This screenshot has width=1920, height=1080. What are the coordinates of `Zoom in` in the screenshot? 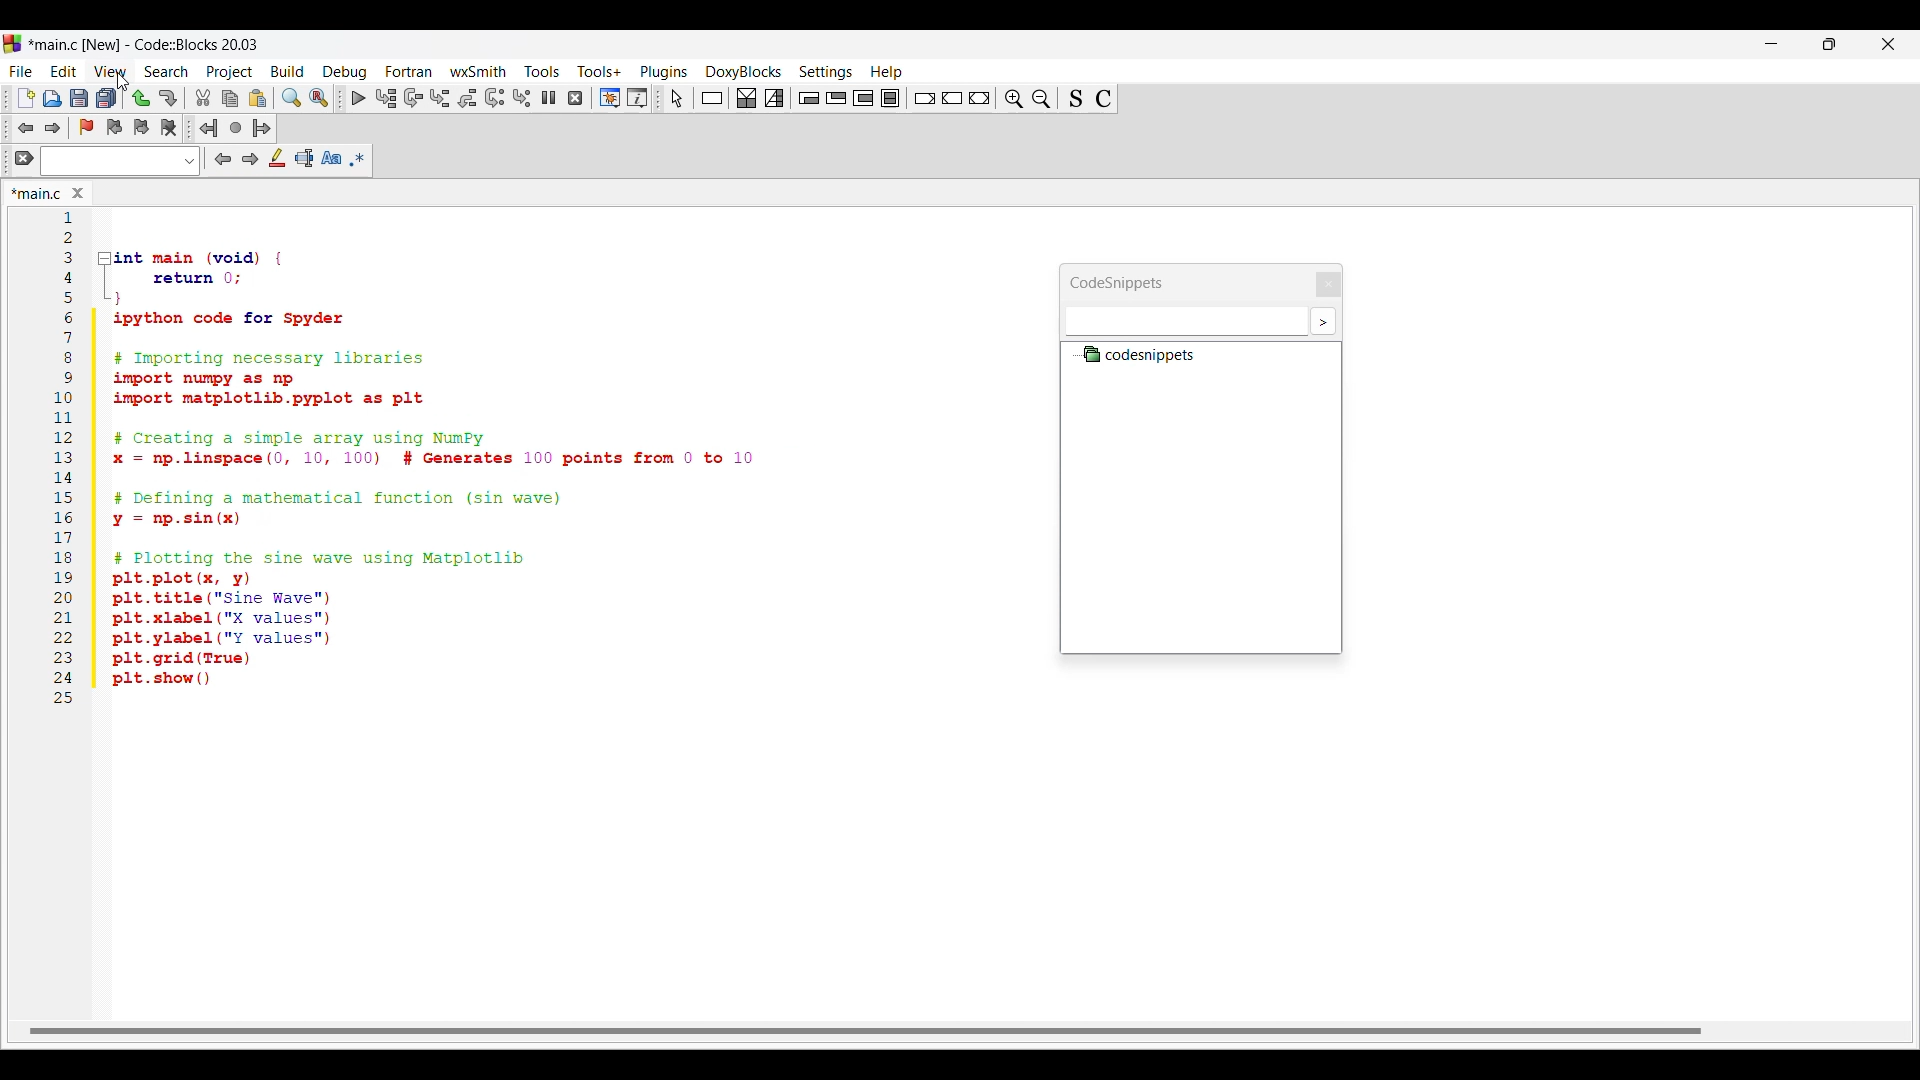 It's located at (1041, 98).